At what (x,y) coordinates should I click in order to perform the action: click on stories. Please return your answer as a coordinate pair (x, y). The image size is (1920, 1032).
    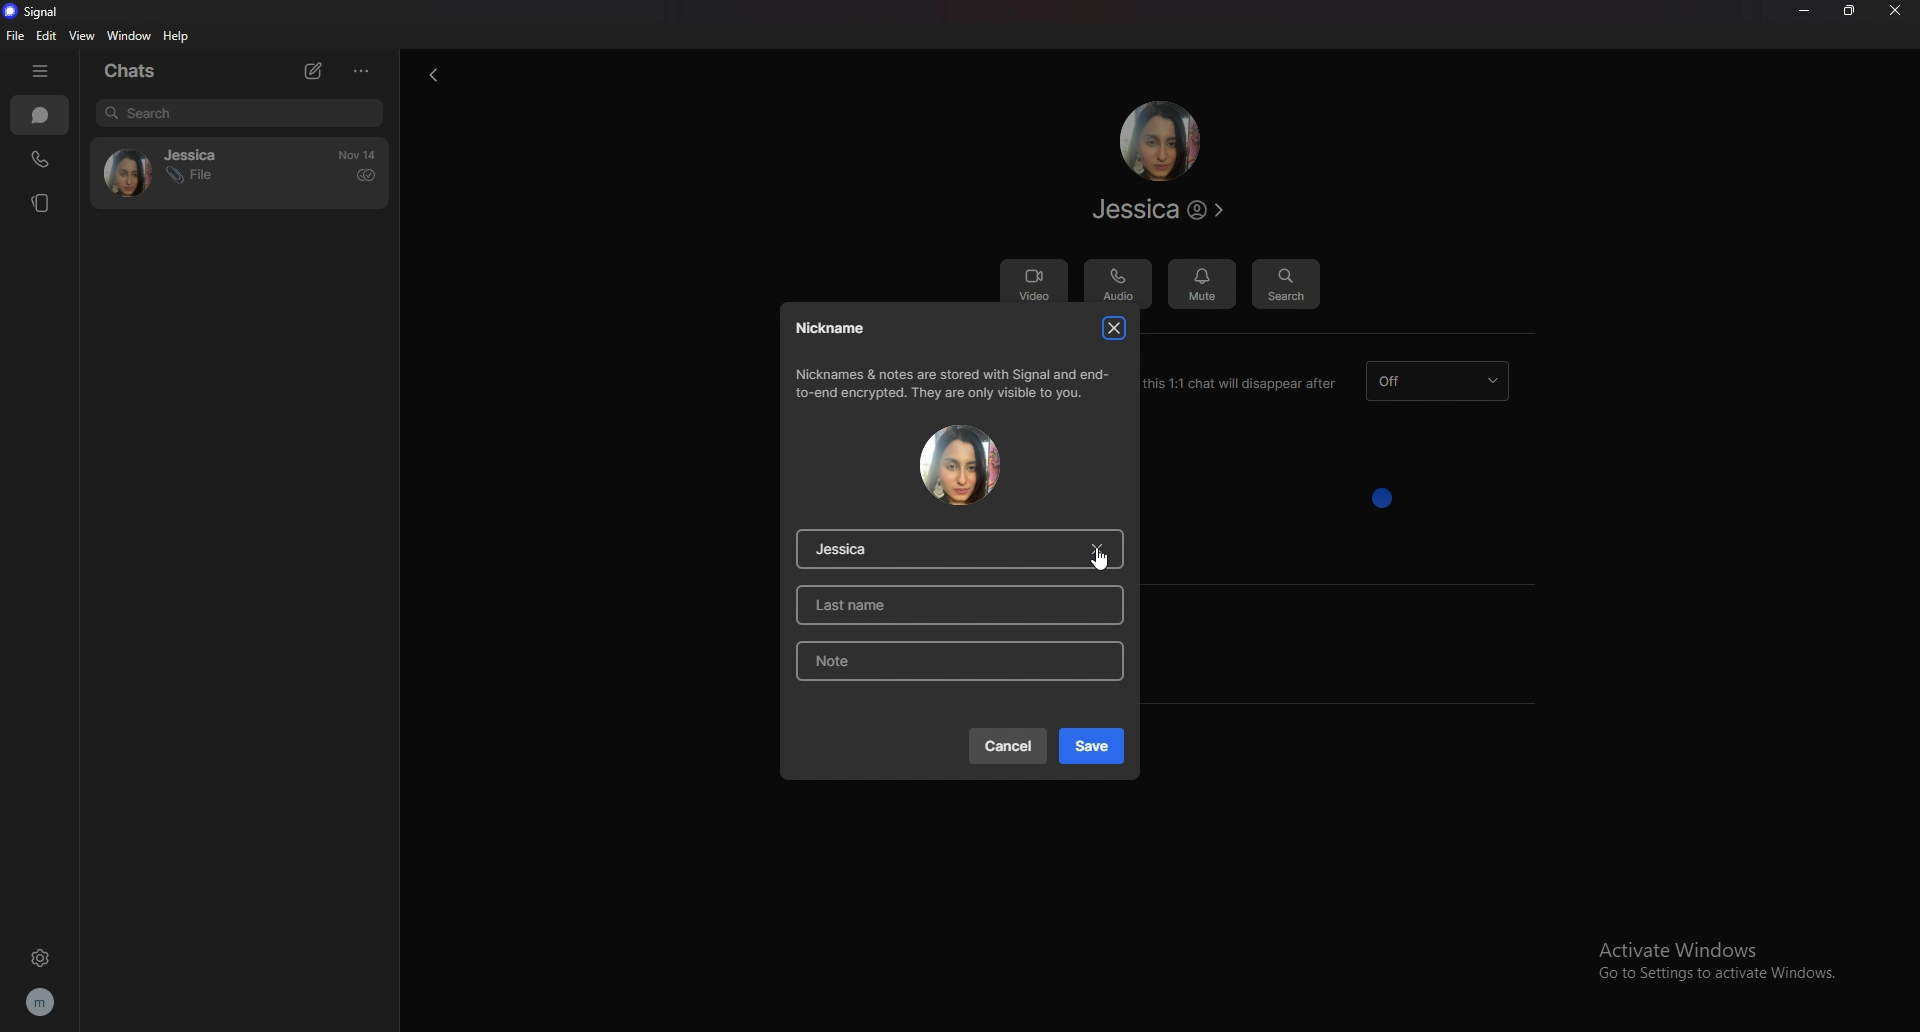
    Looking at the image, I should click on (37, 203).